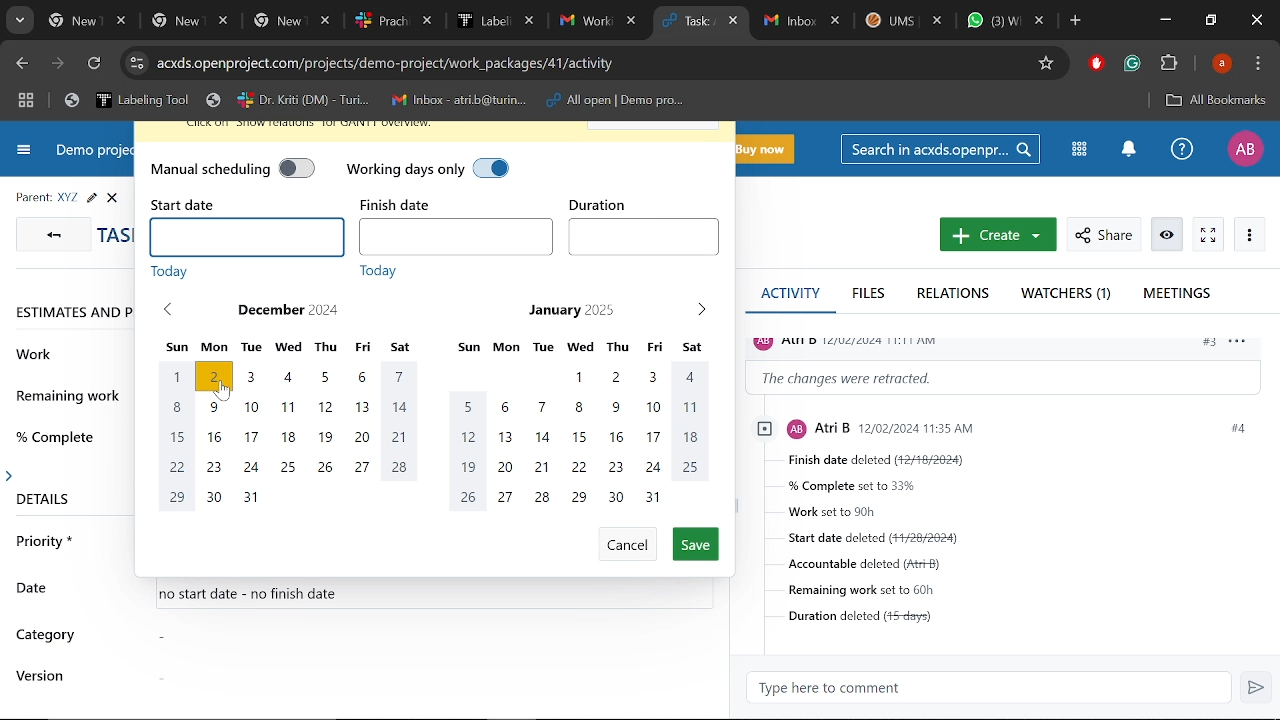  Describe the element at coordinates (996, 235) in the screenshot. I see `New work package` at that location.